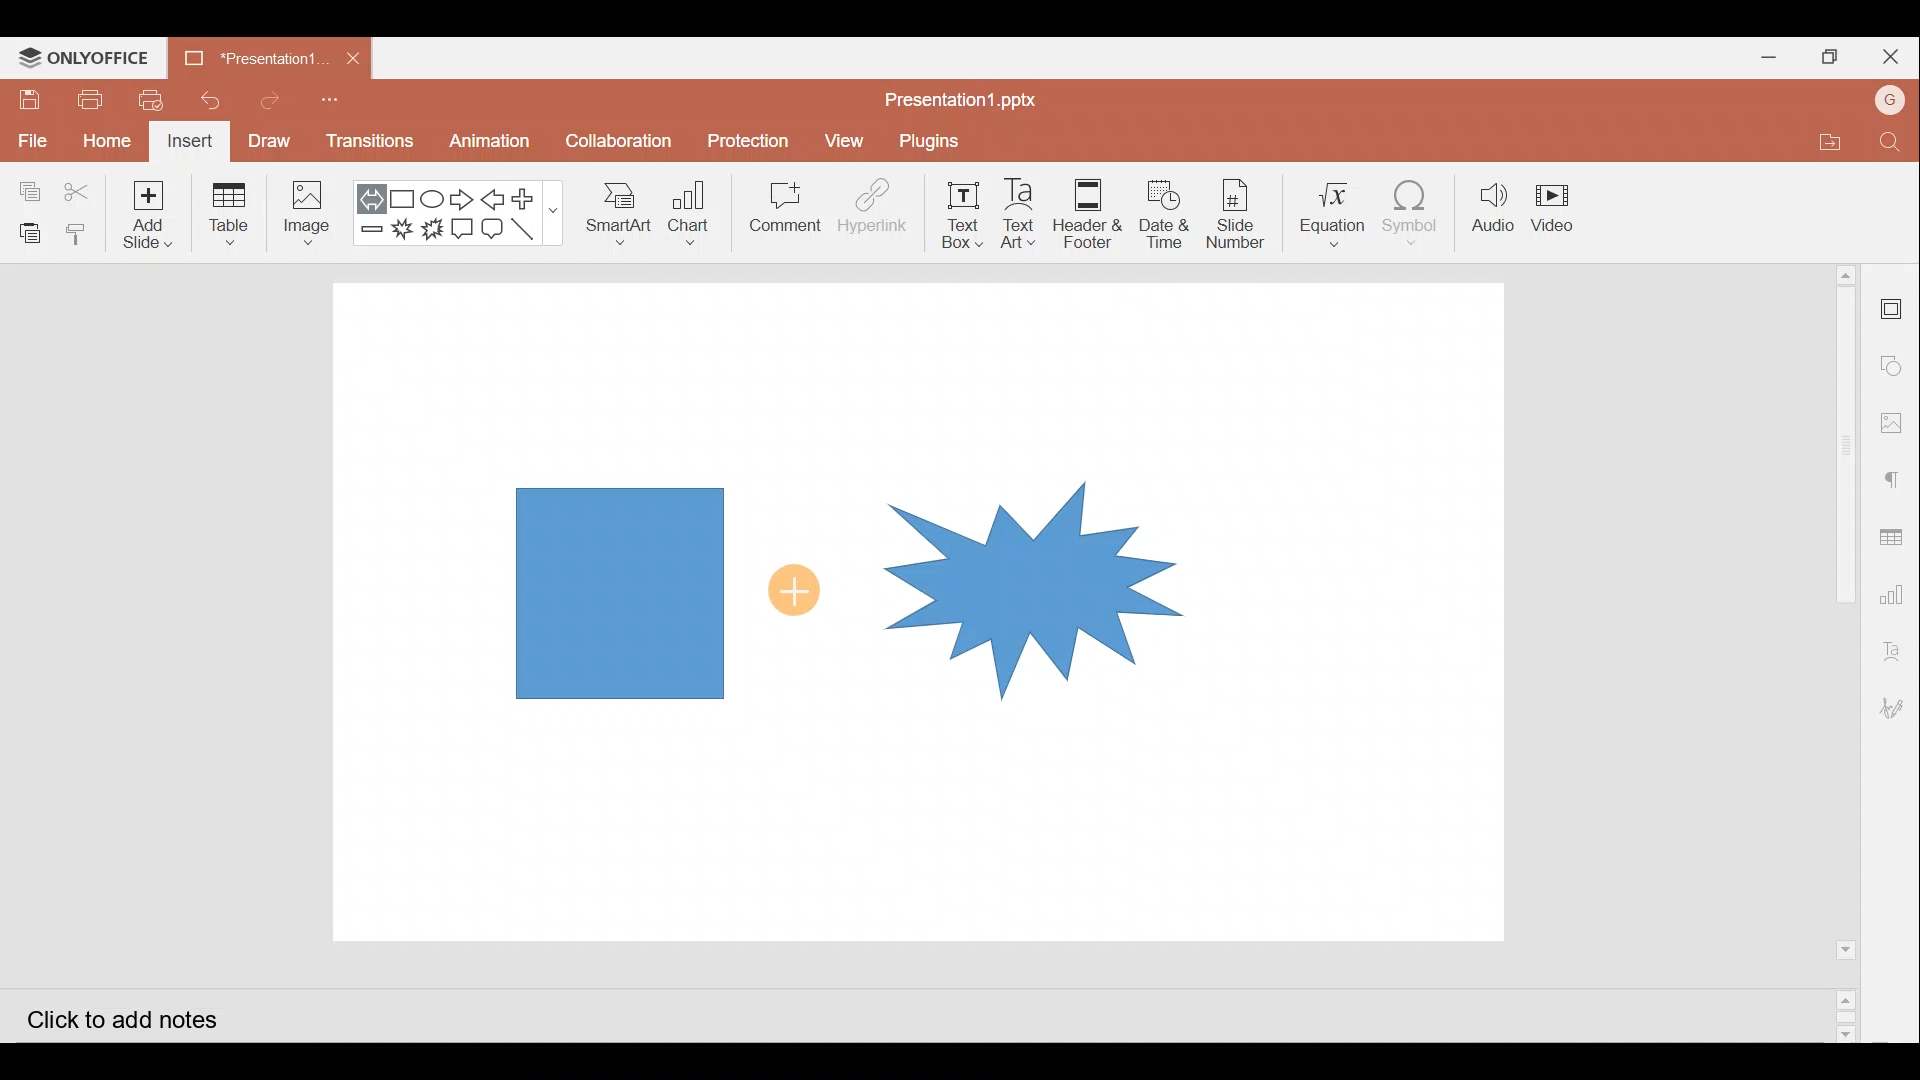  I want to click on Protection, so click(749, 137).